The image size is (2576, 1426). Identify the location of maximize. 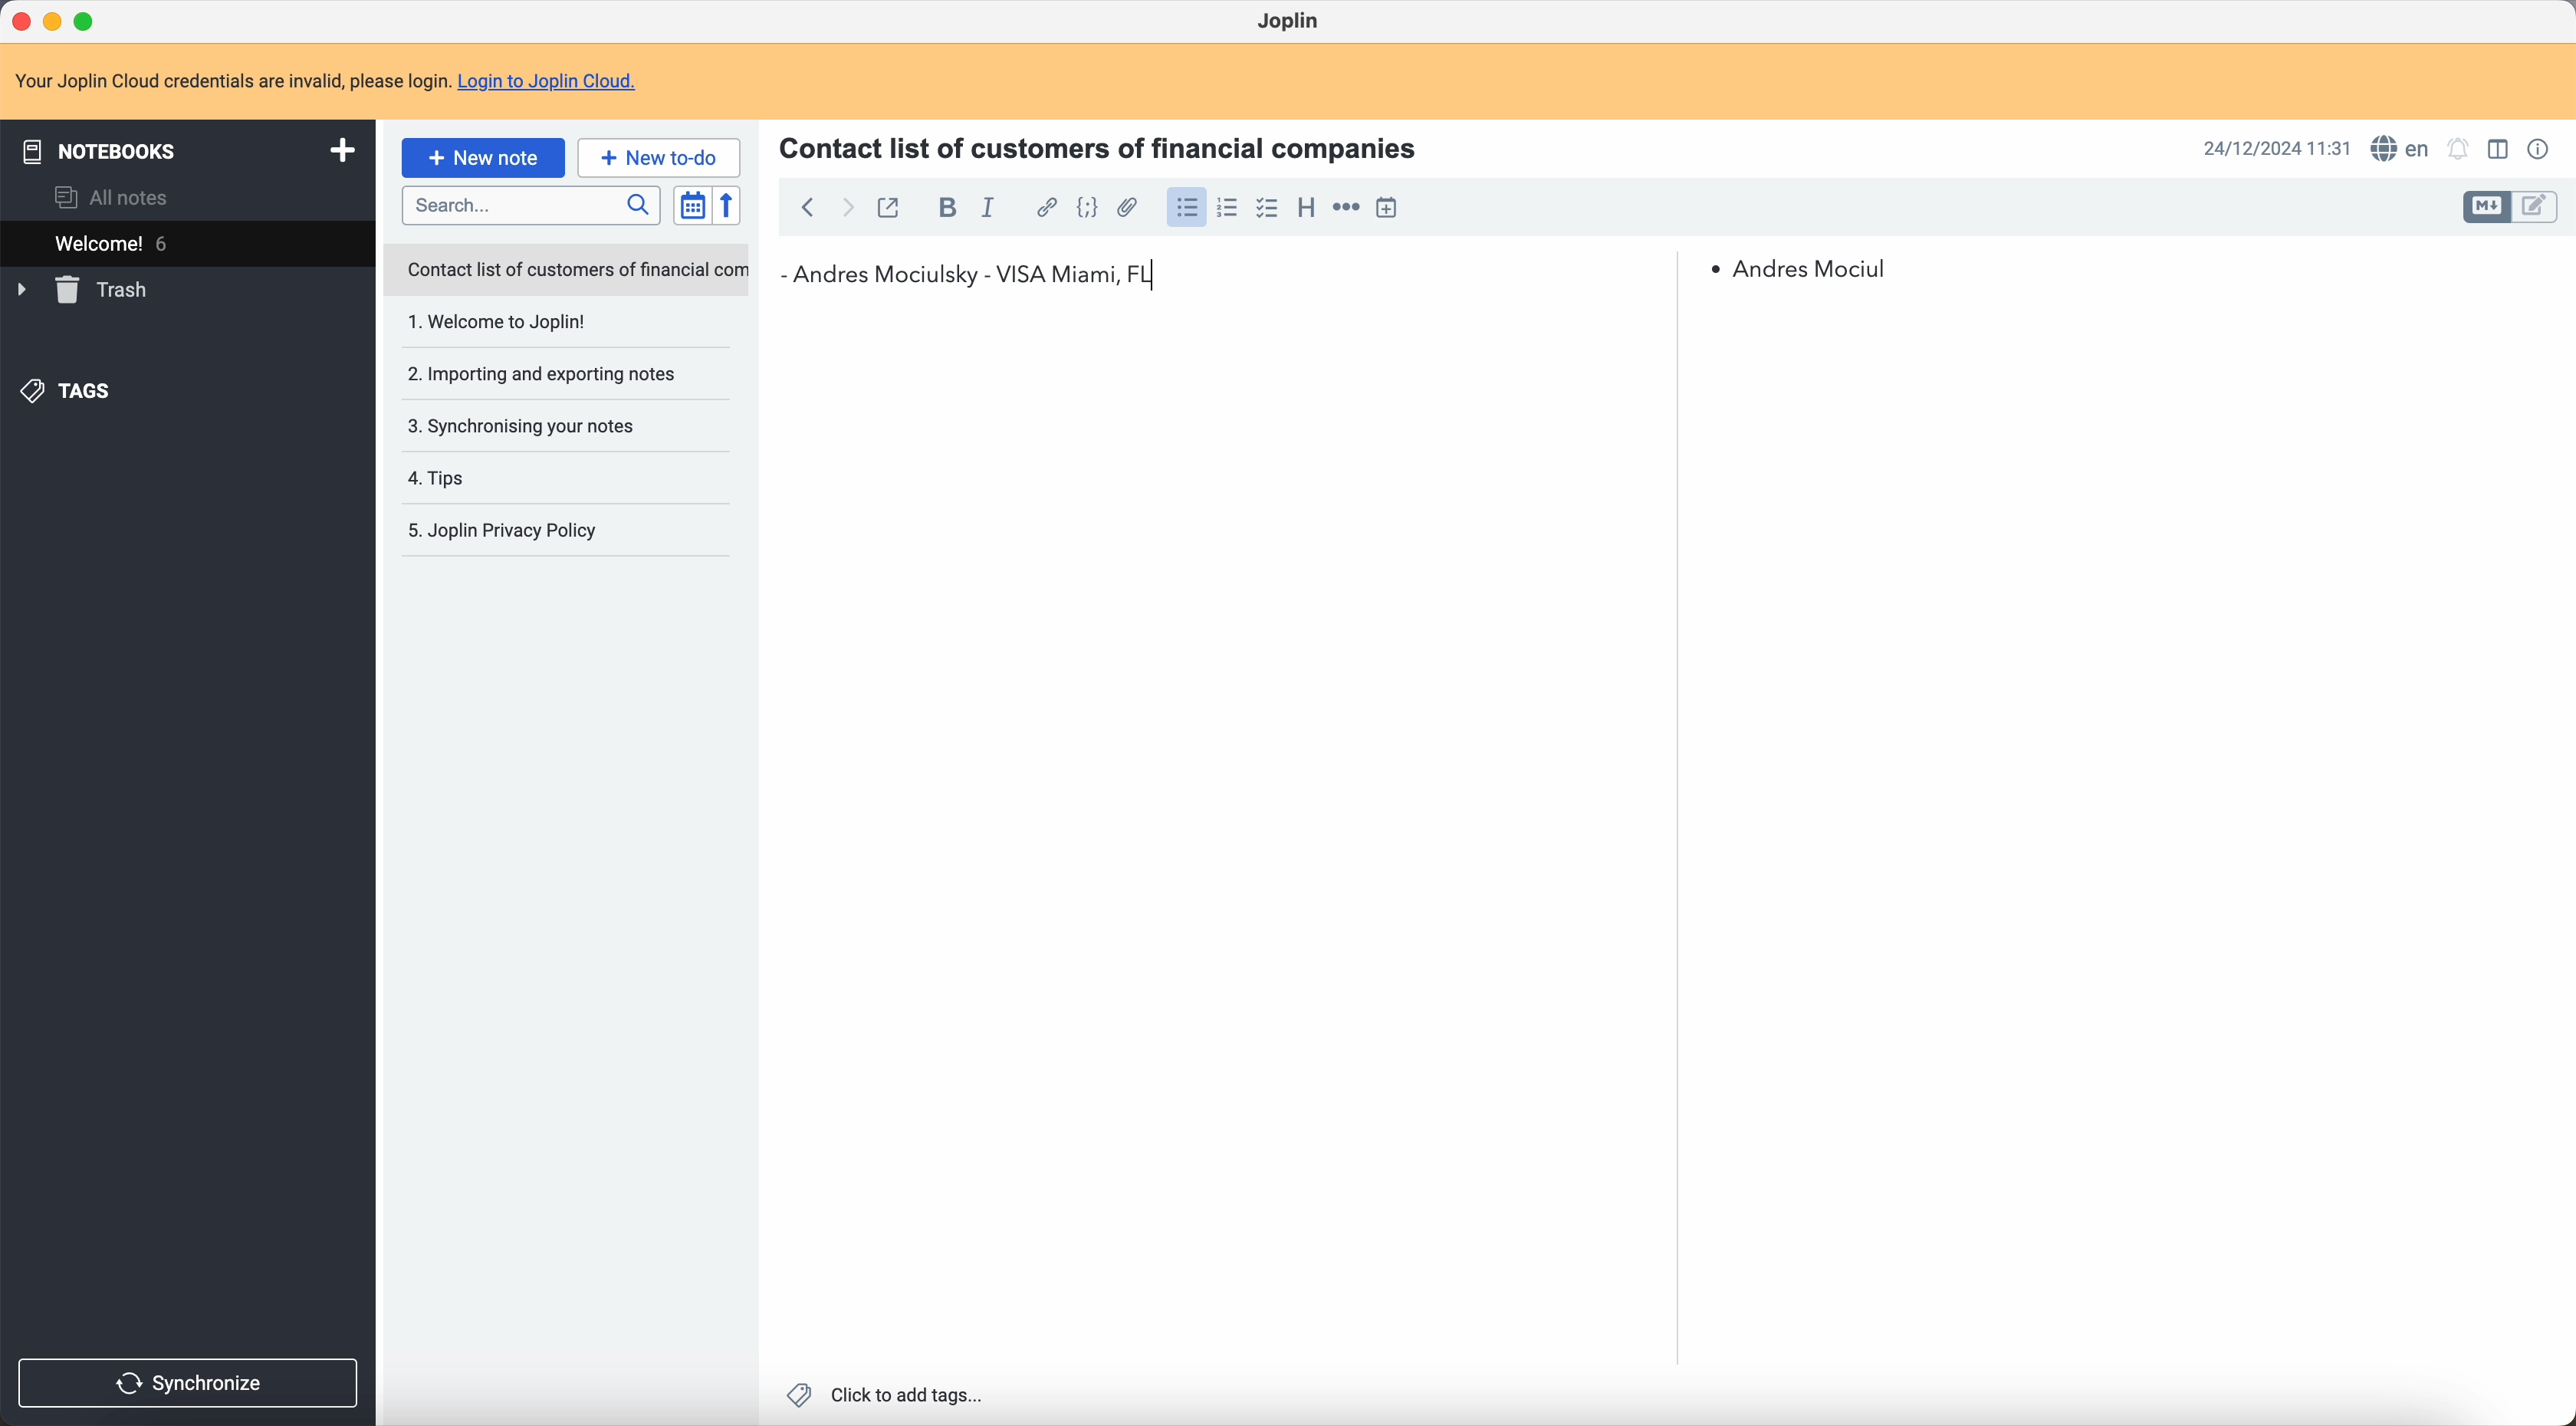
(90, 18).